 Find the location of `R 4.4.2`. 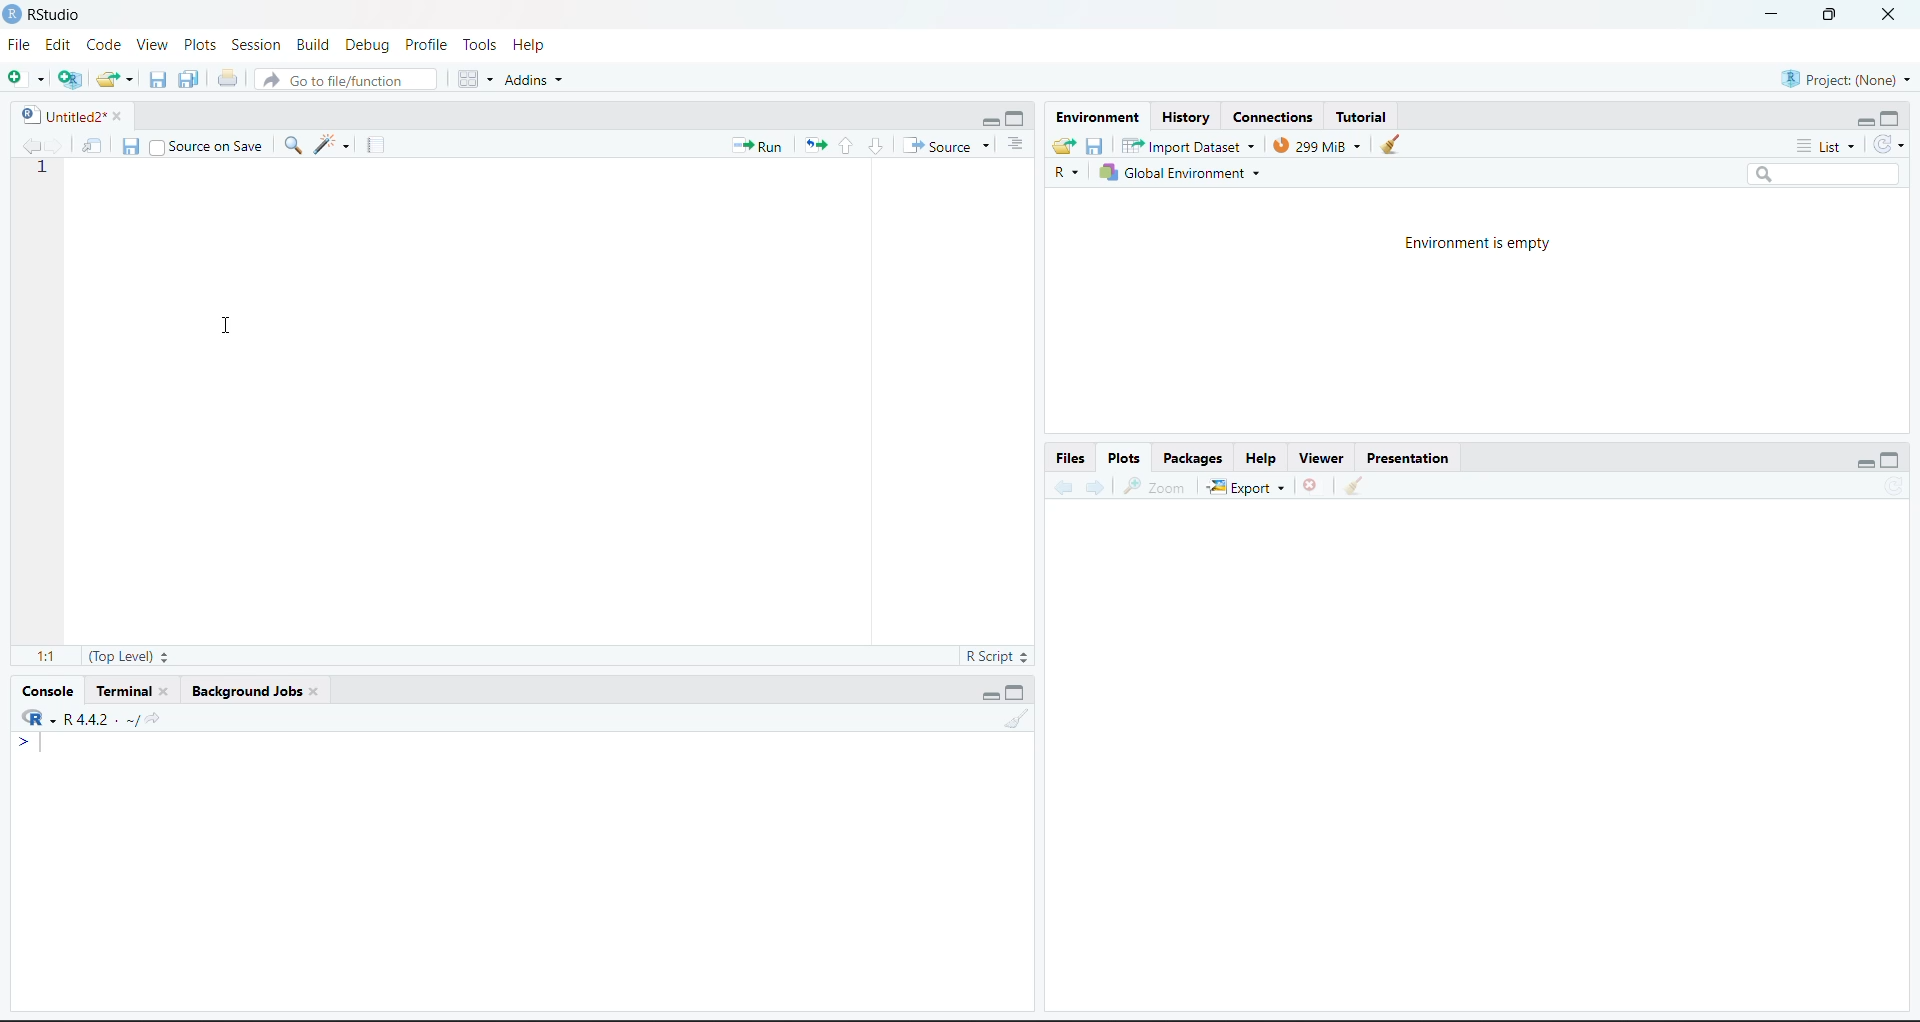

R 4.4.2 is located at coordinates (70, 716).